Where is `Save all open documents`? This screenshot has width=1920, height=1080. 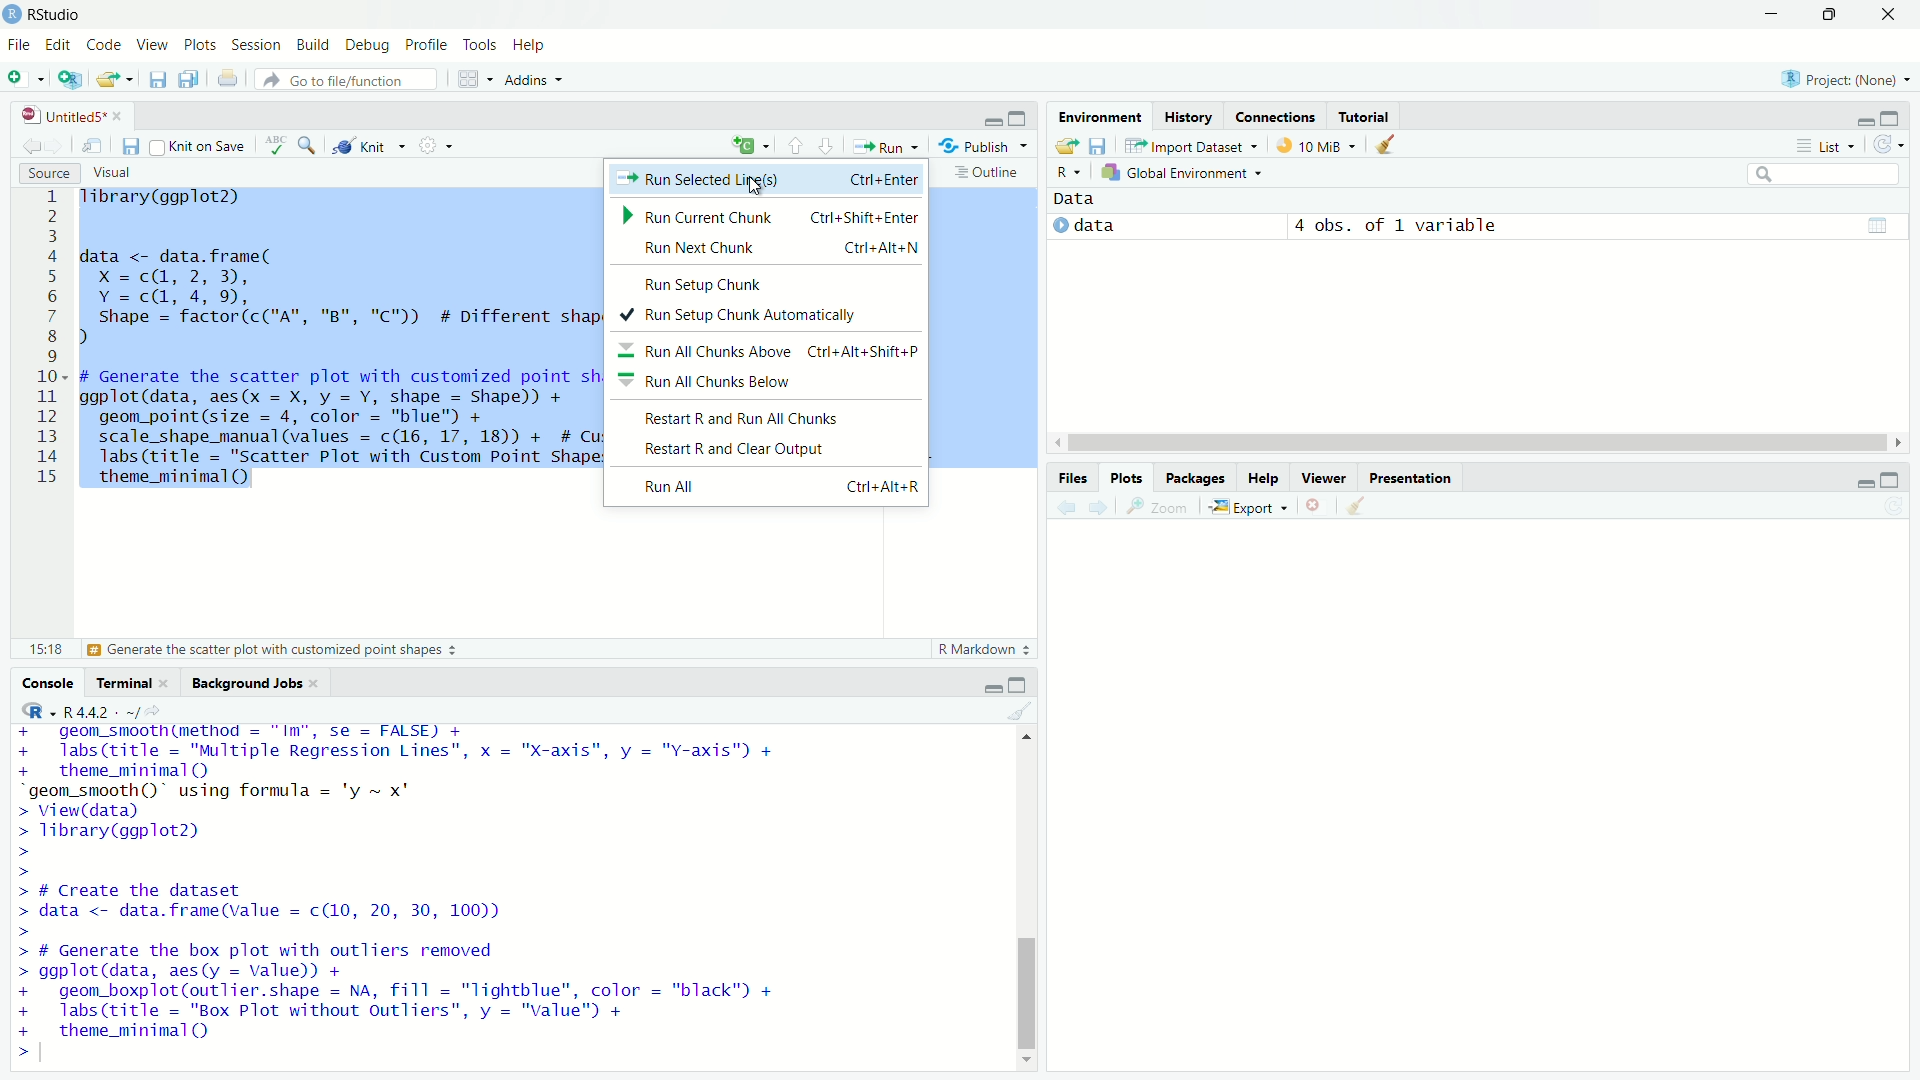 Save all open documents is located at coordinates (188, 78).